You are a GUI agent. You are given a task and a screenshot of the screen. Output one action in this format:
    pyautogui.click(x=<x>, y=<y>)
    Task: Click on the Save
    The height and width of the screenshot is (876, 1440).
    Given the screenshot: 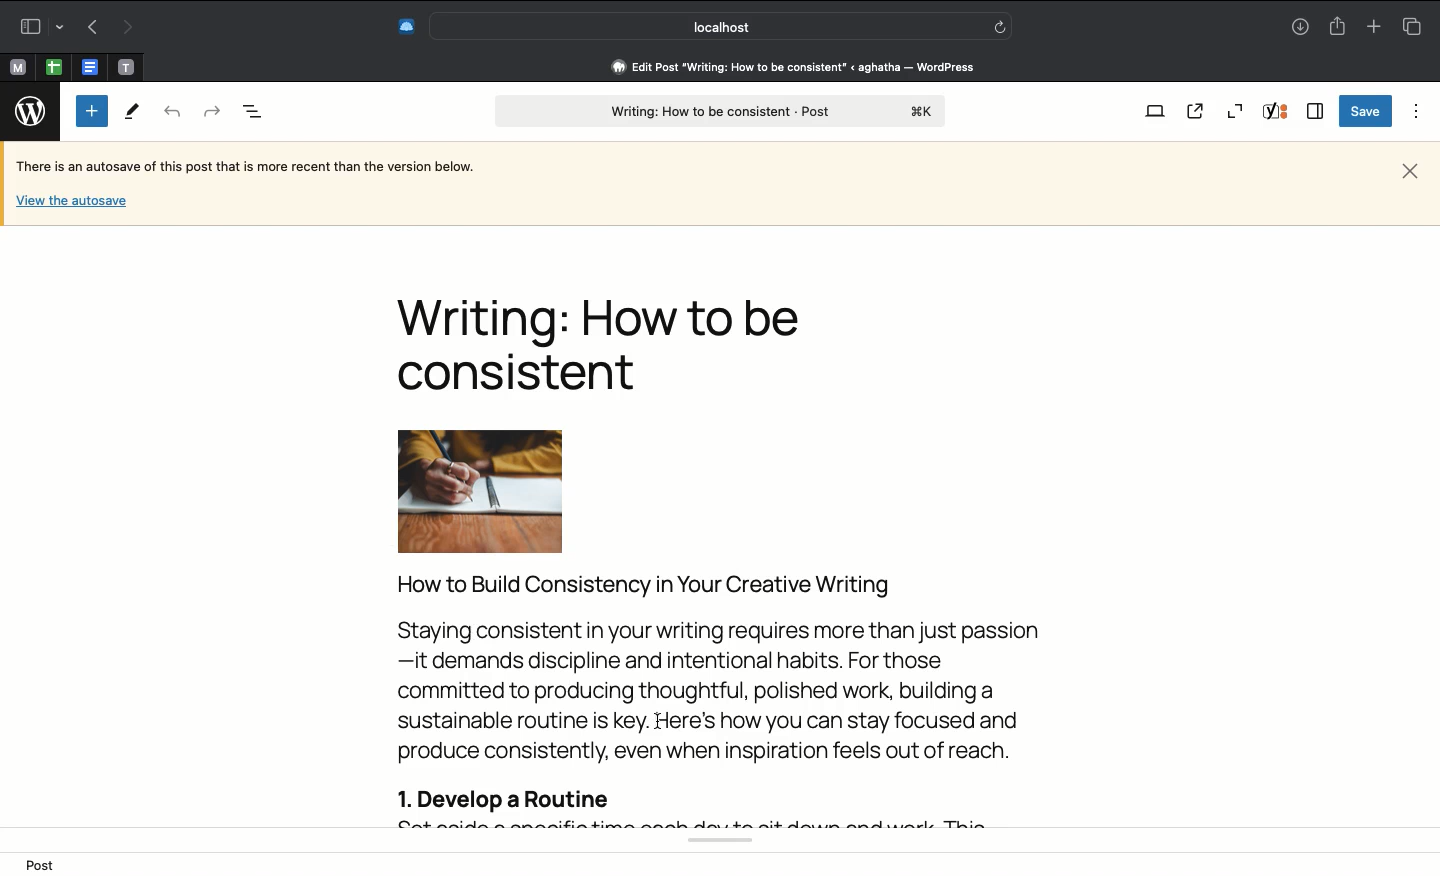 What is the action you would take?
    pyautogui.click(x=1363, y=112)
    